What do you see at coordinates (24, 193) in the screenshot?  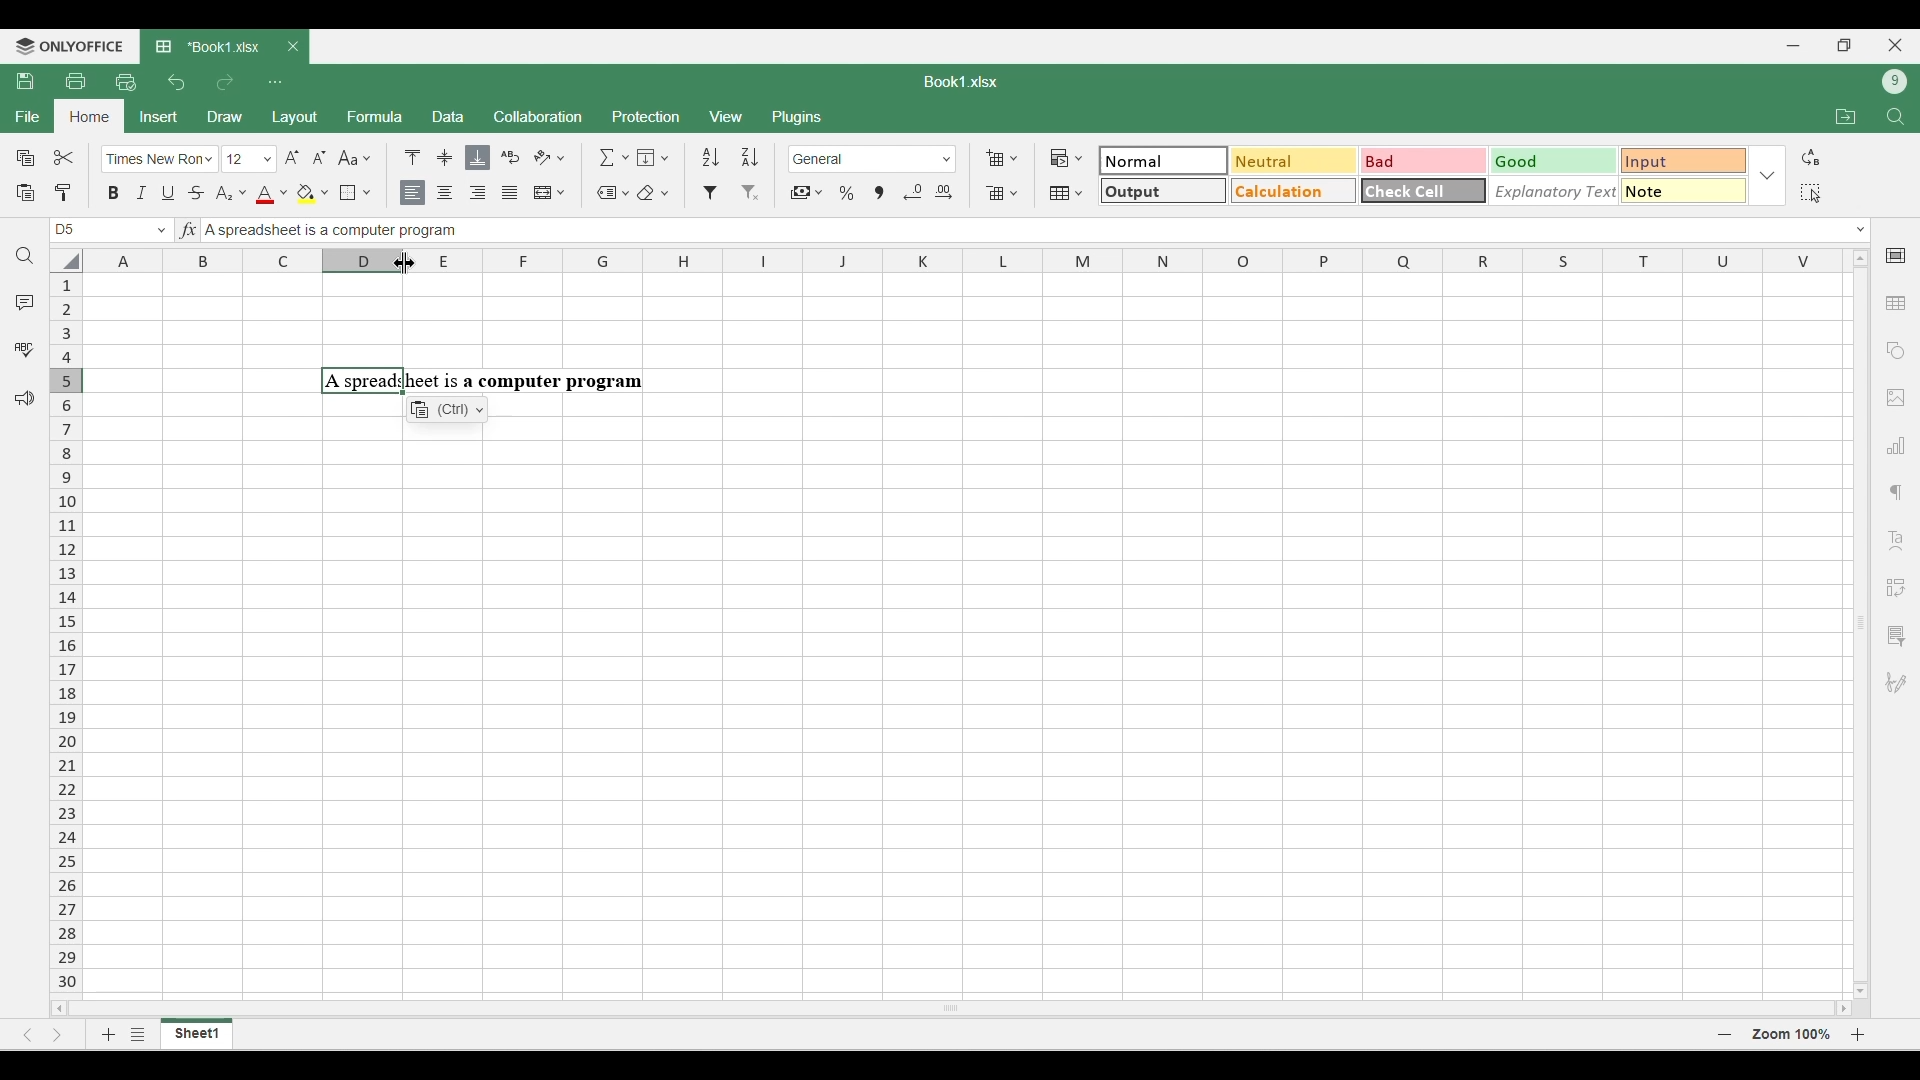 I see `Paste` at bounding box center [24, 193].